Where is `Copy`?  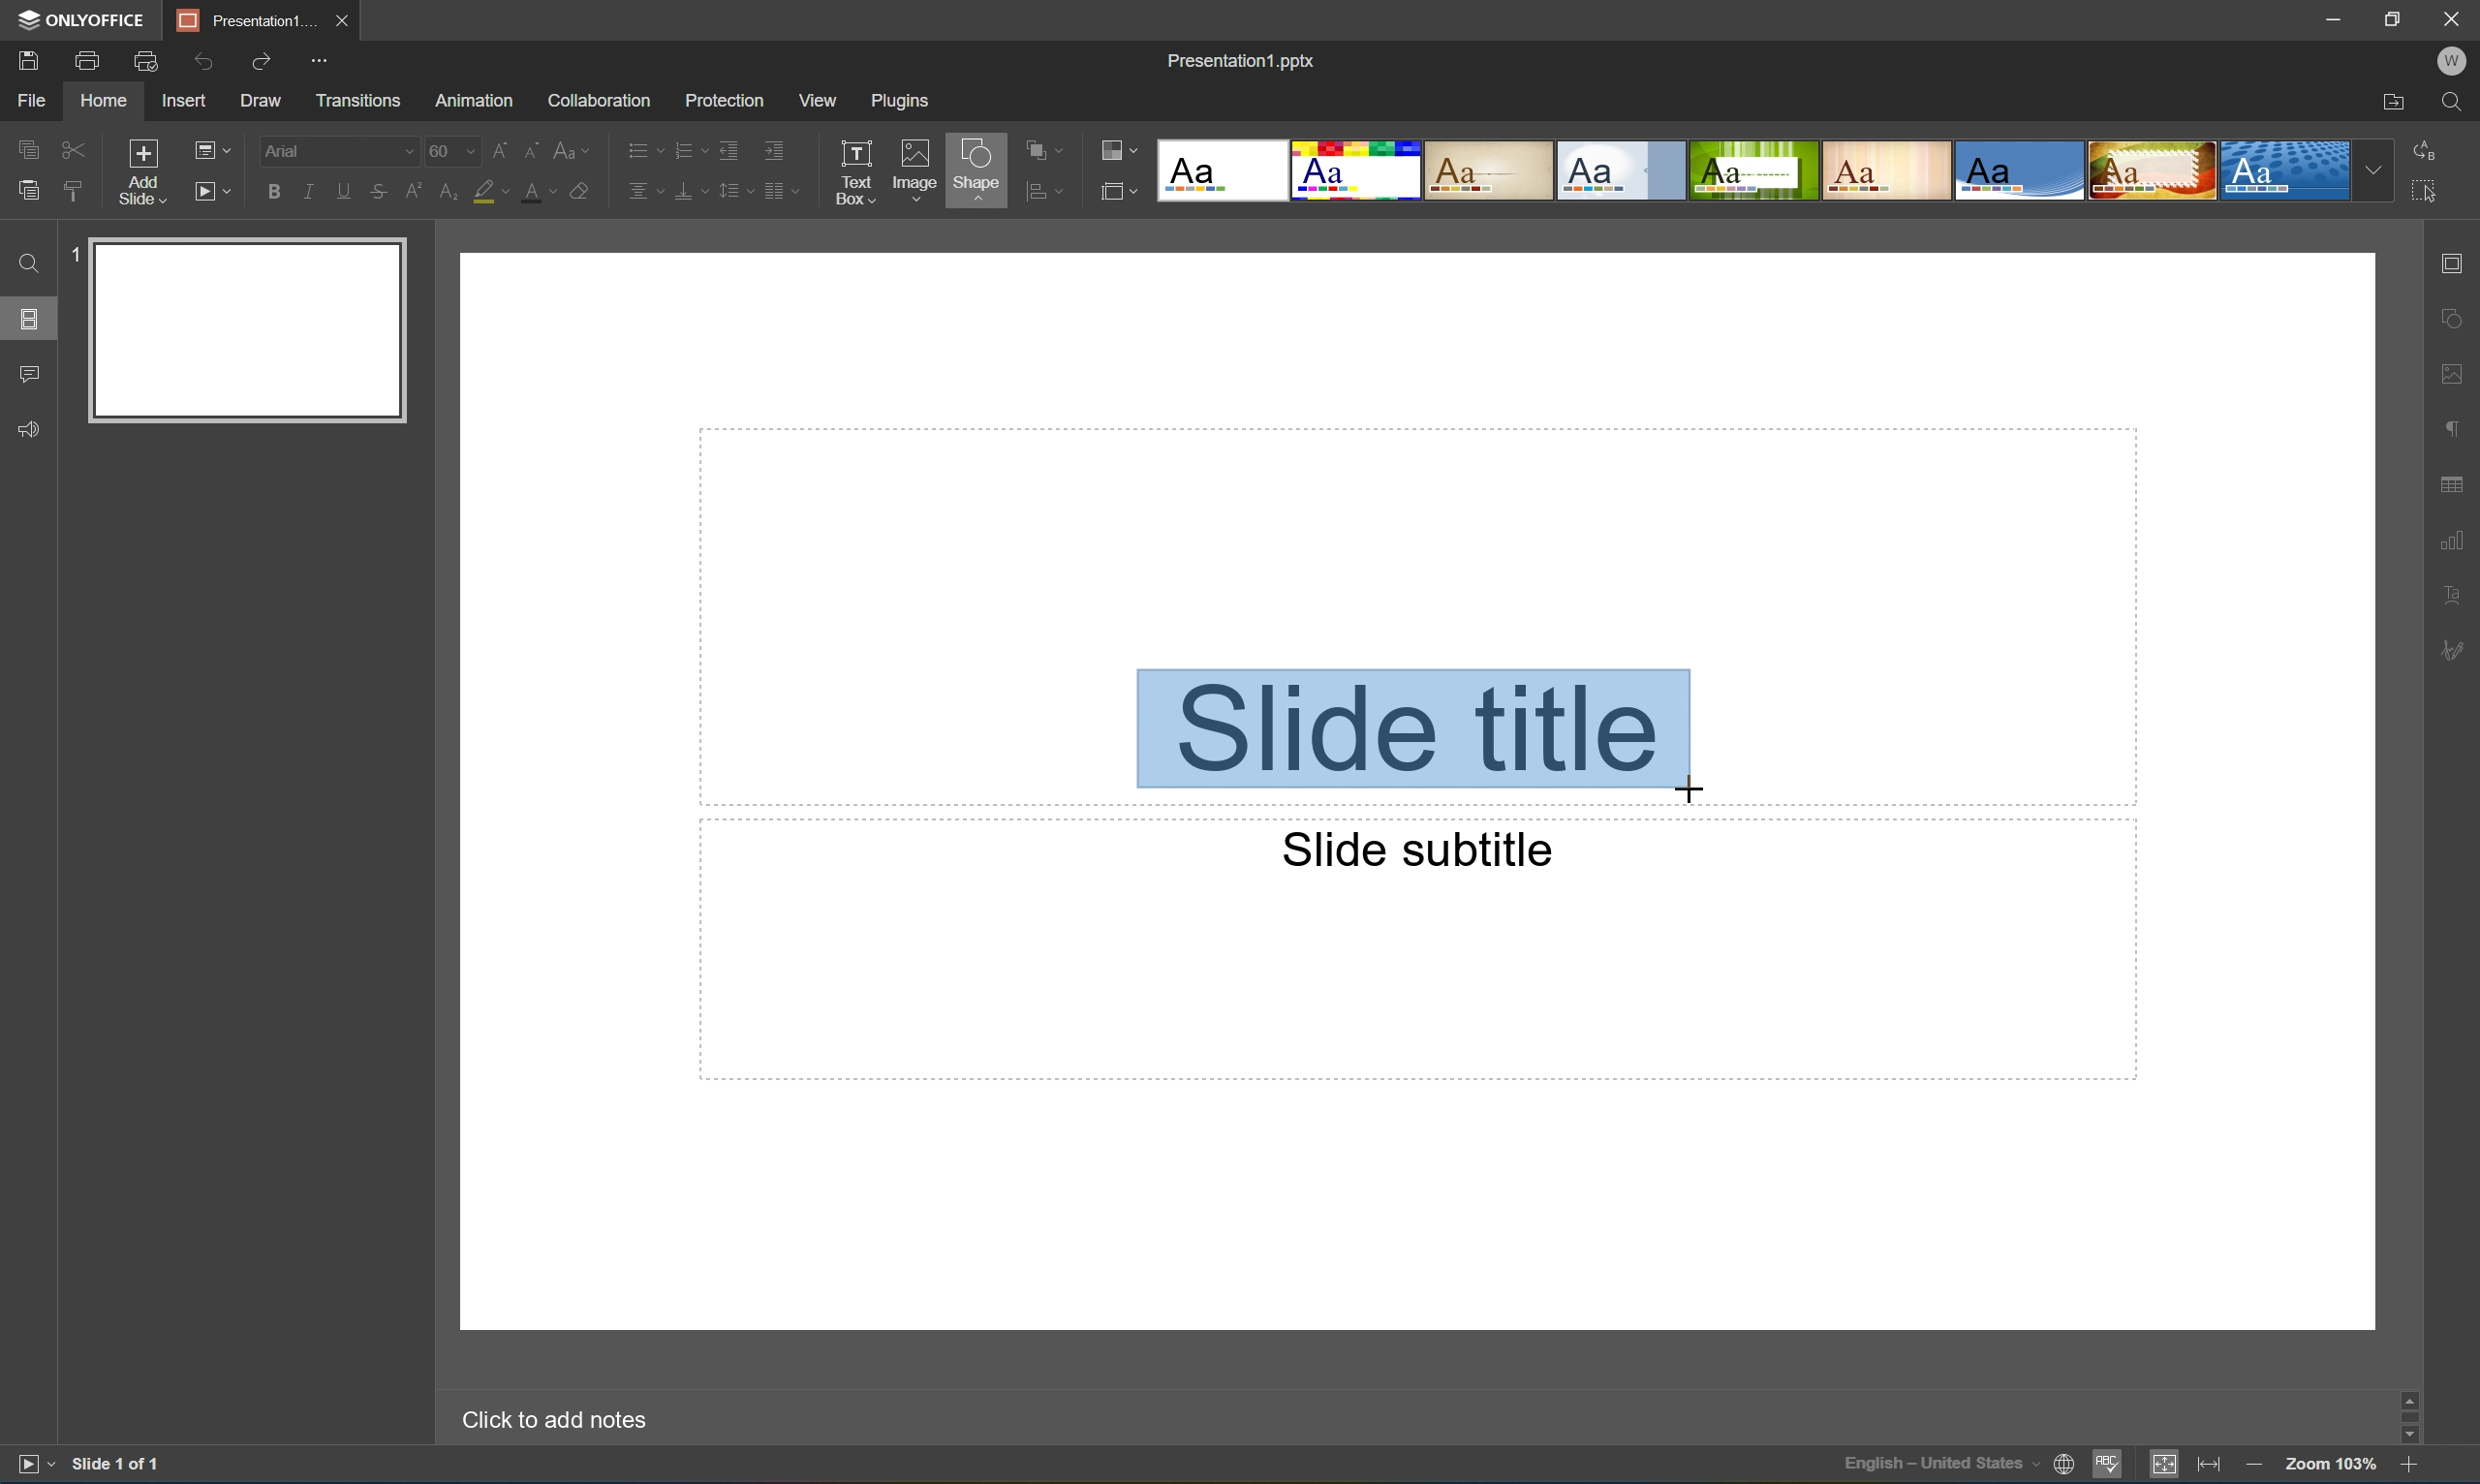
Copy is located at coordinates (30, 144).